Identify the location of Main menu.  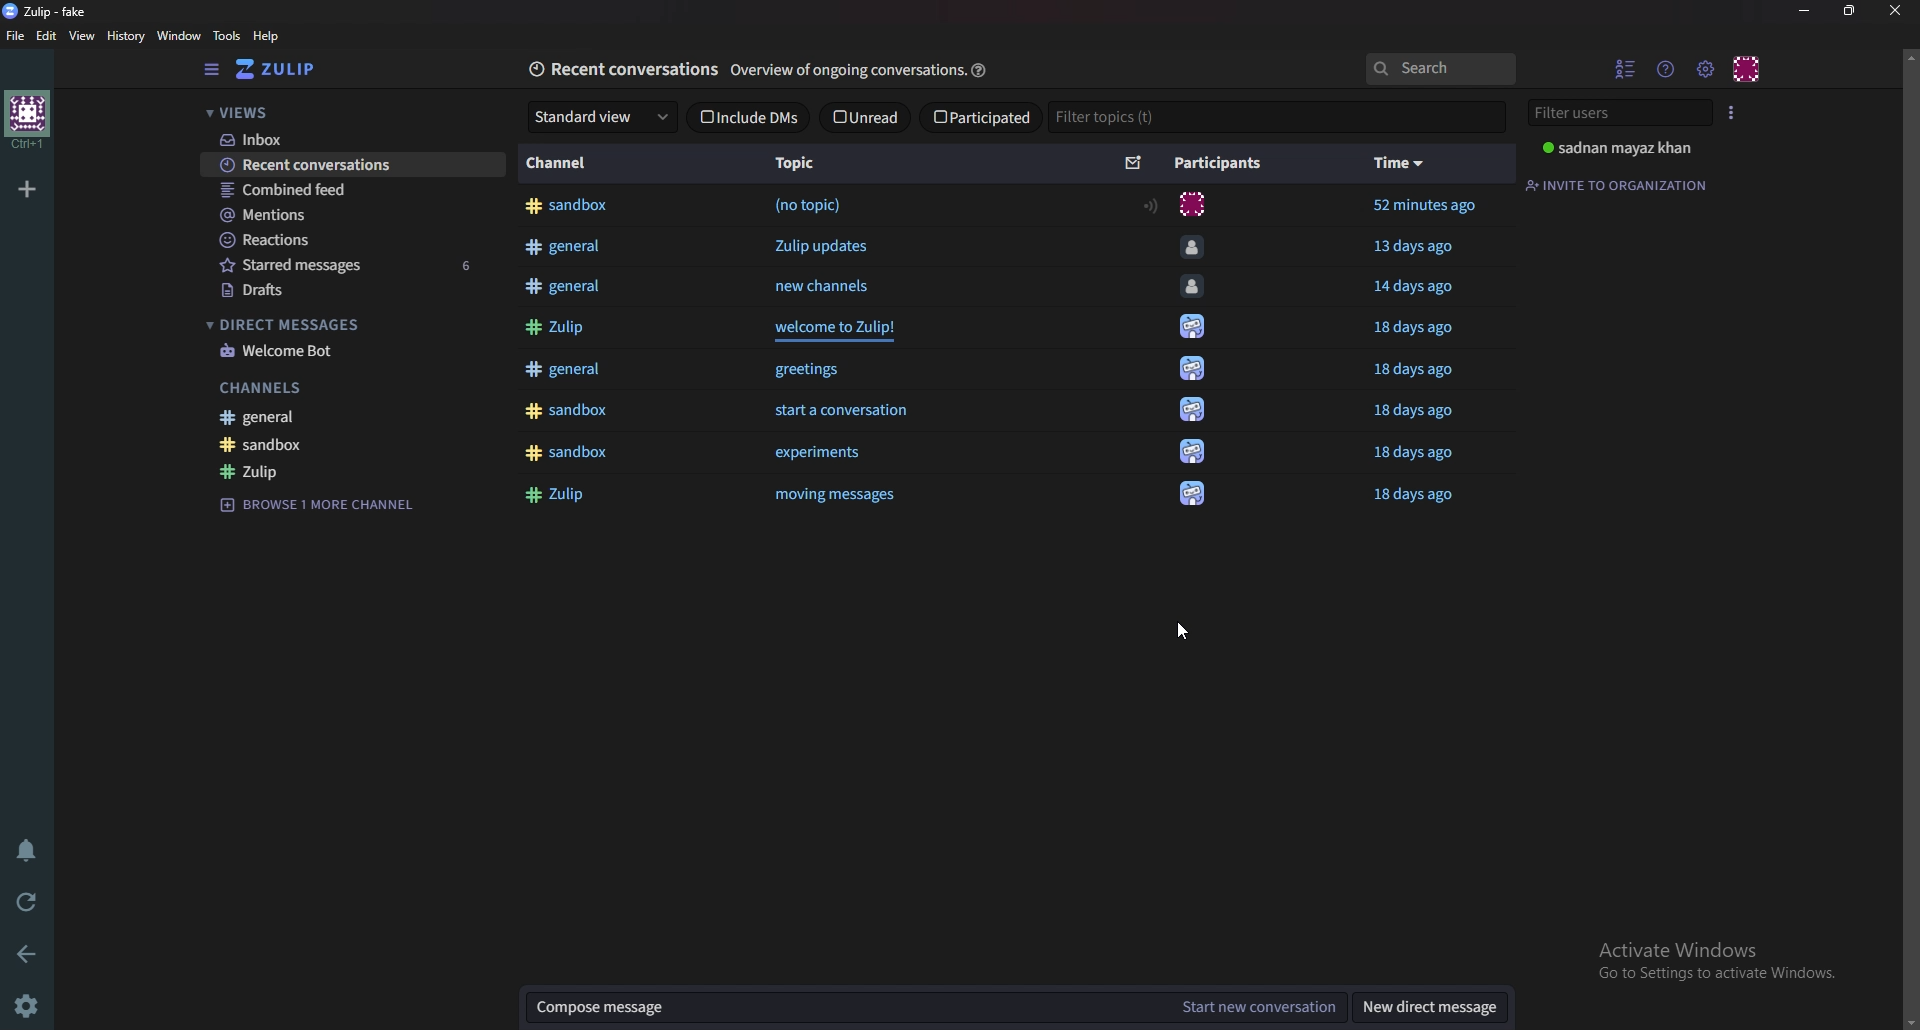
(1704, 69).